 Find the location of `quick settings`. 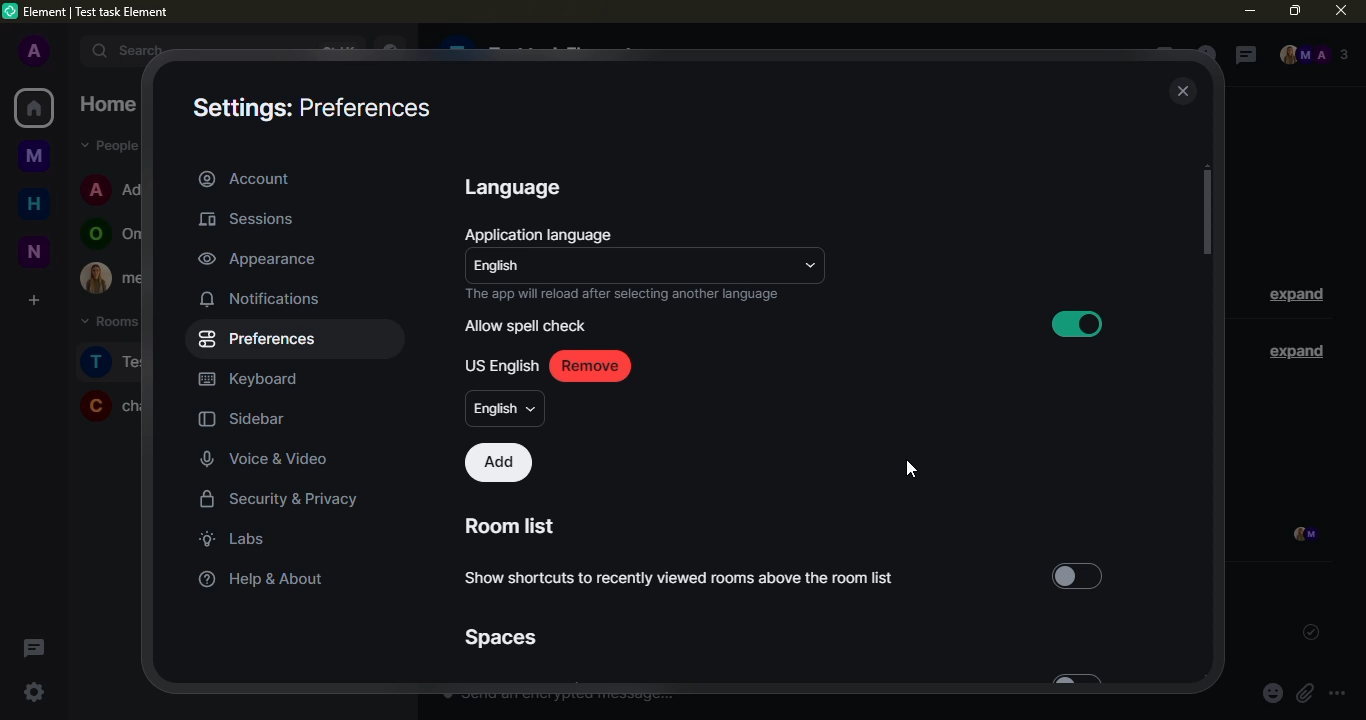

quick settings is located at coordinates (34, 692).